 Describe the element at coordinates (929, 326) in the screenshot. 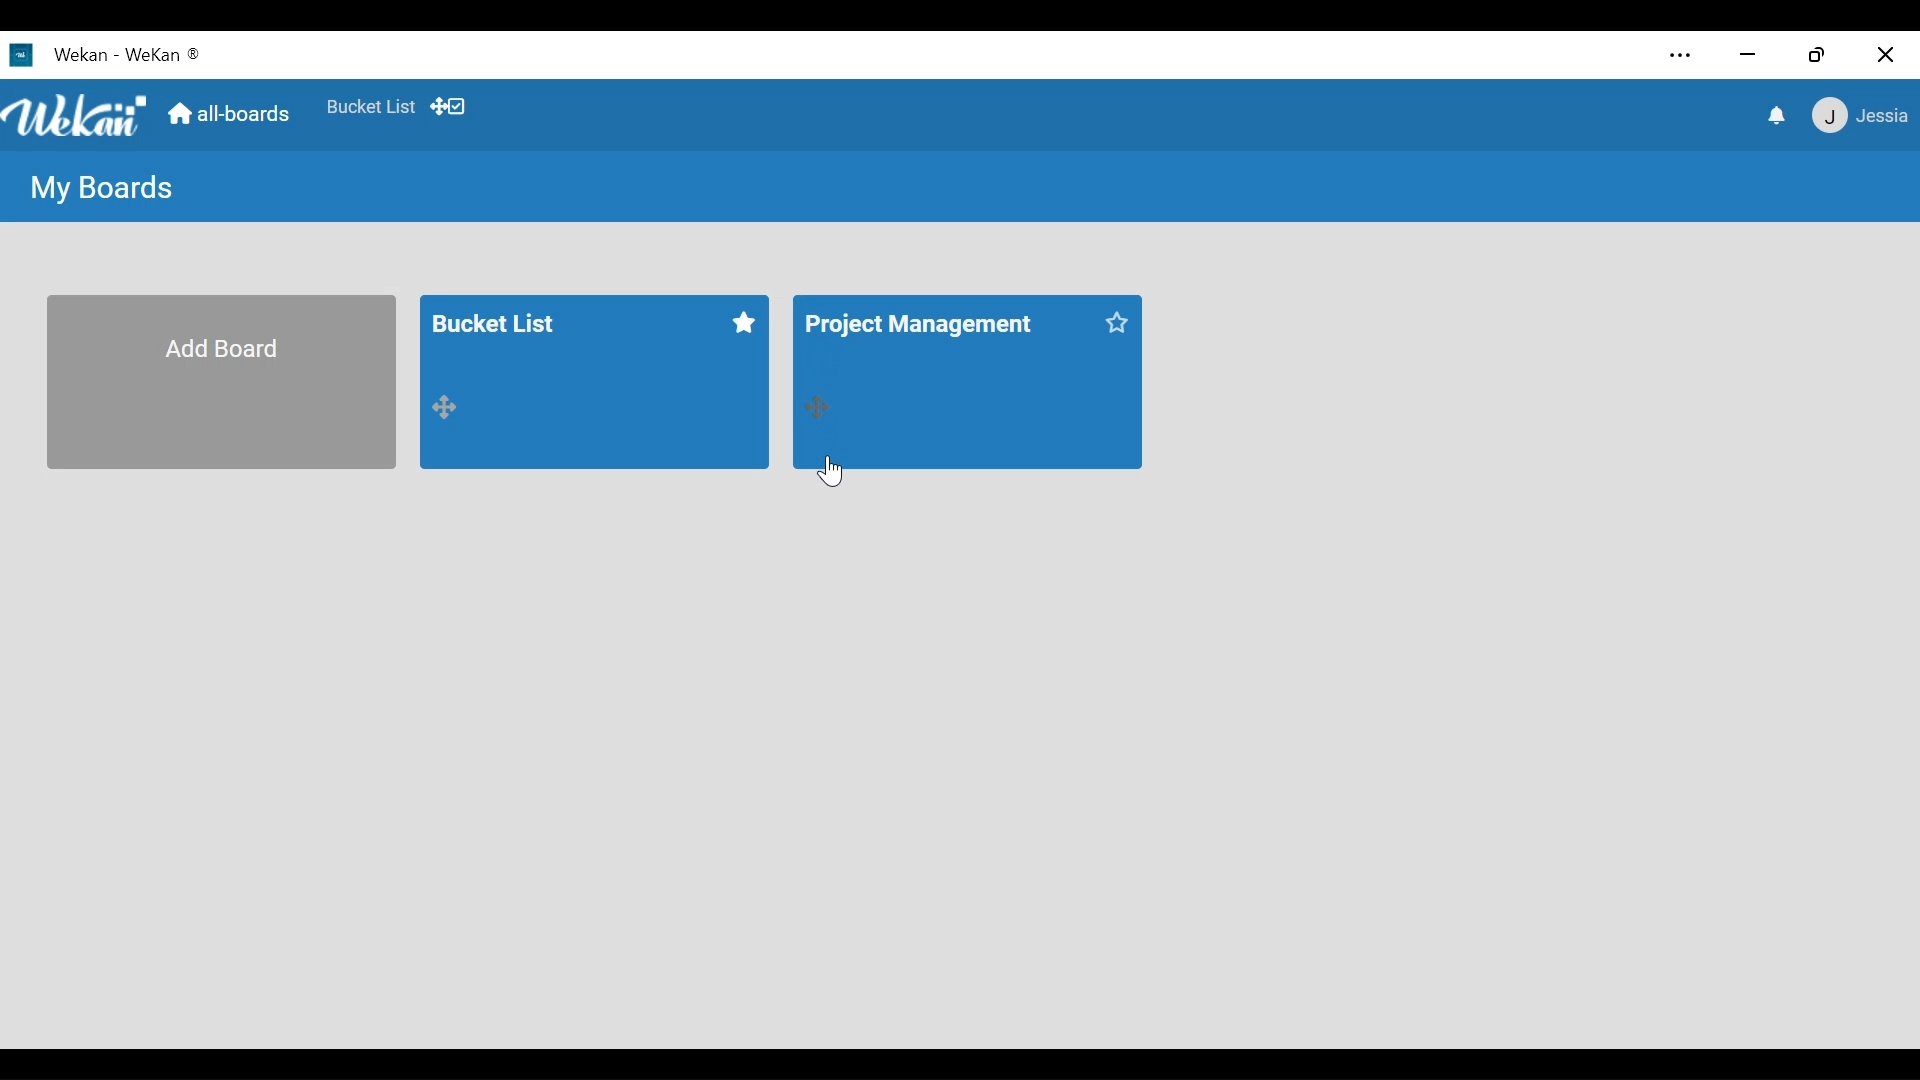

I see `Board title` at that location.